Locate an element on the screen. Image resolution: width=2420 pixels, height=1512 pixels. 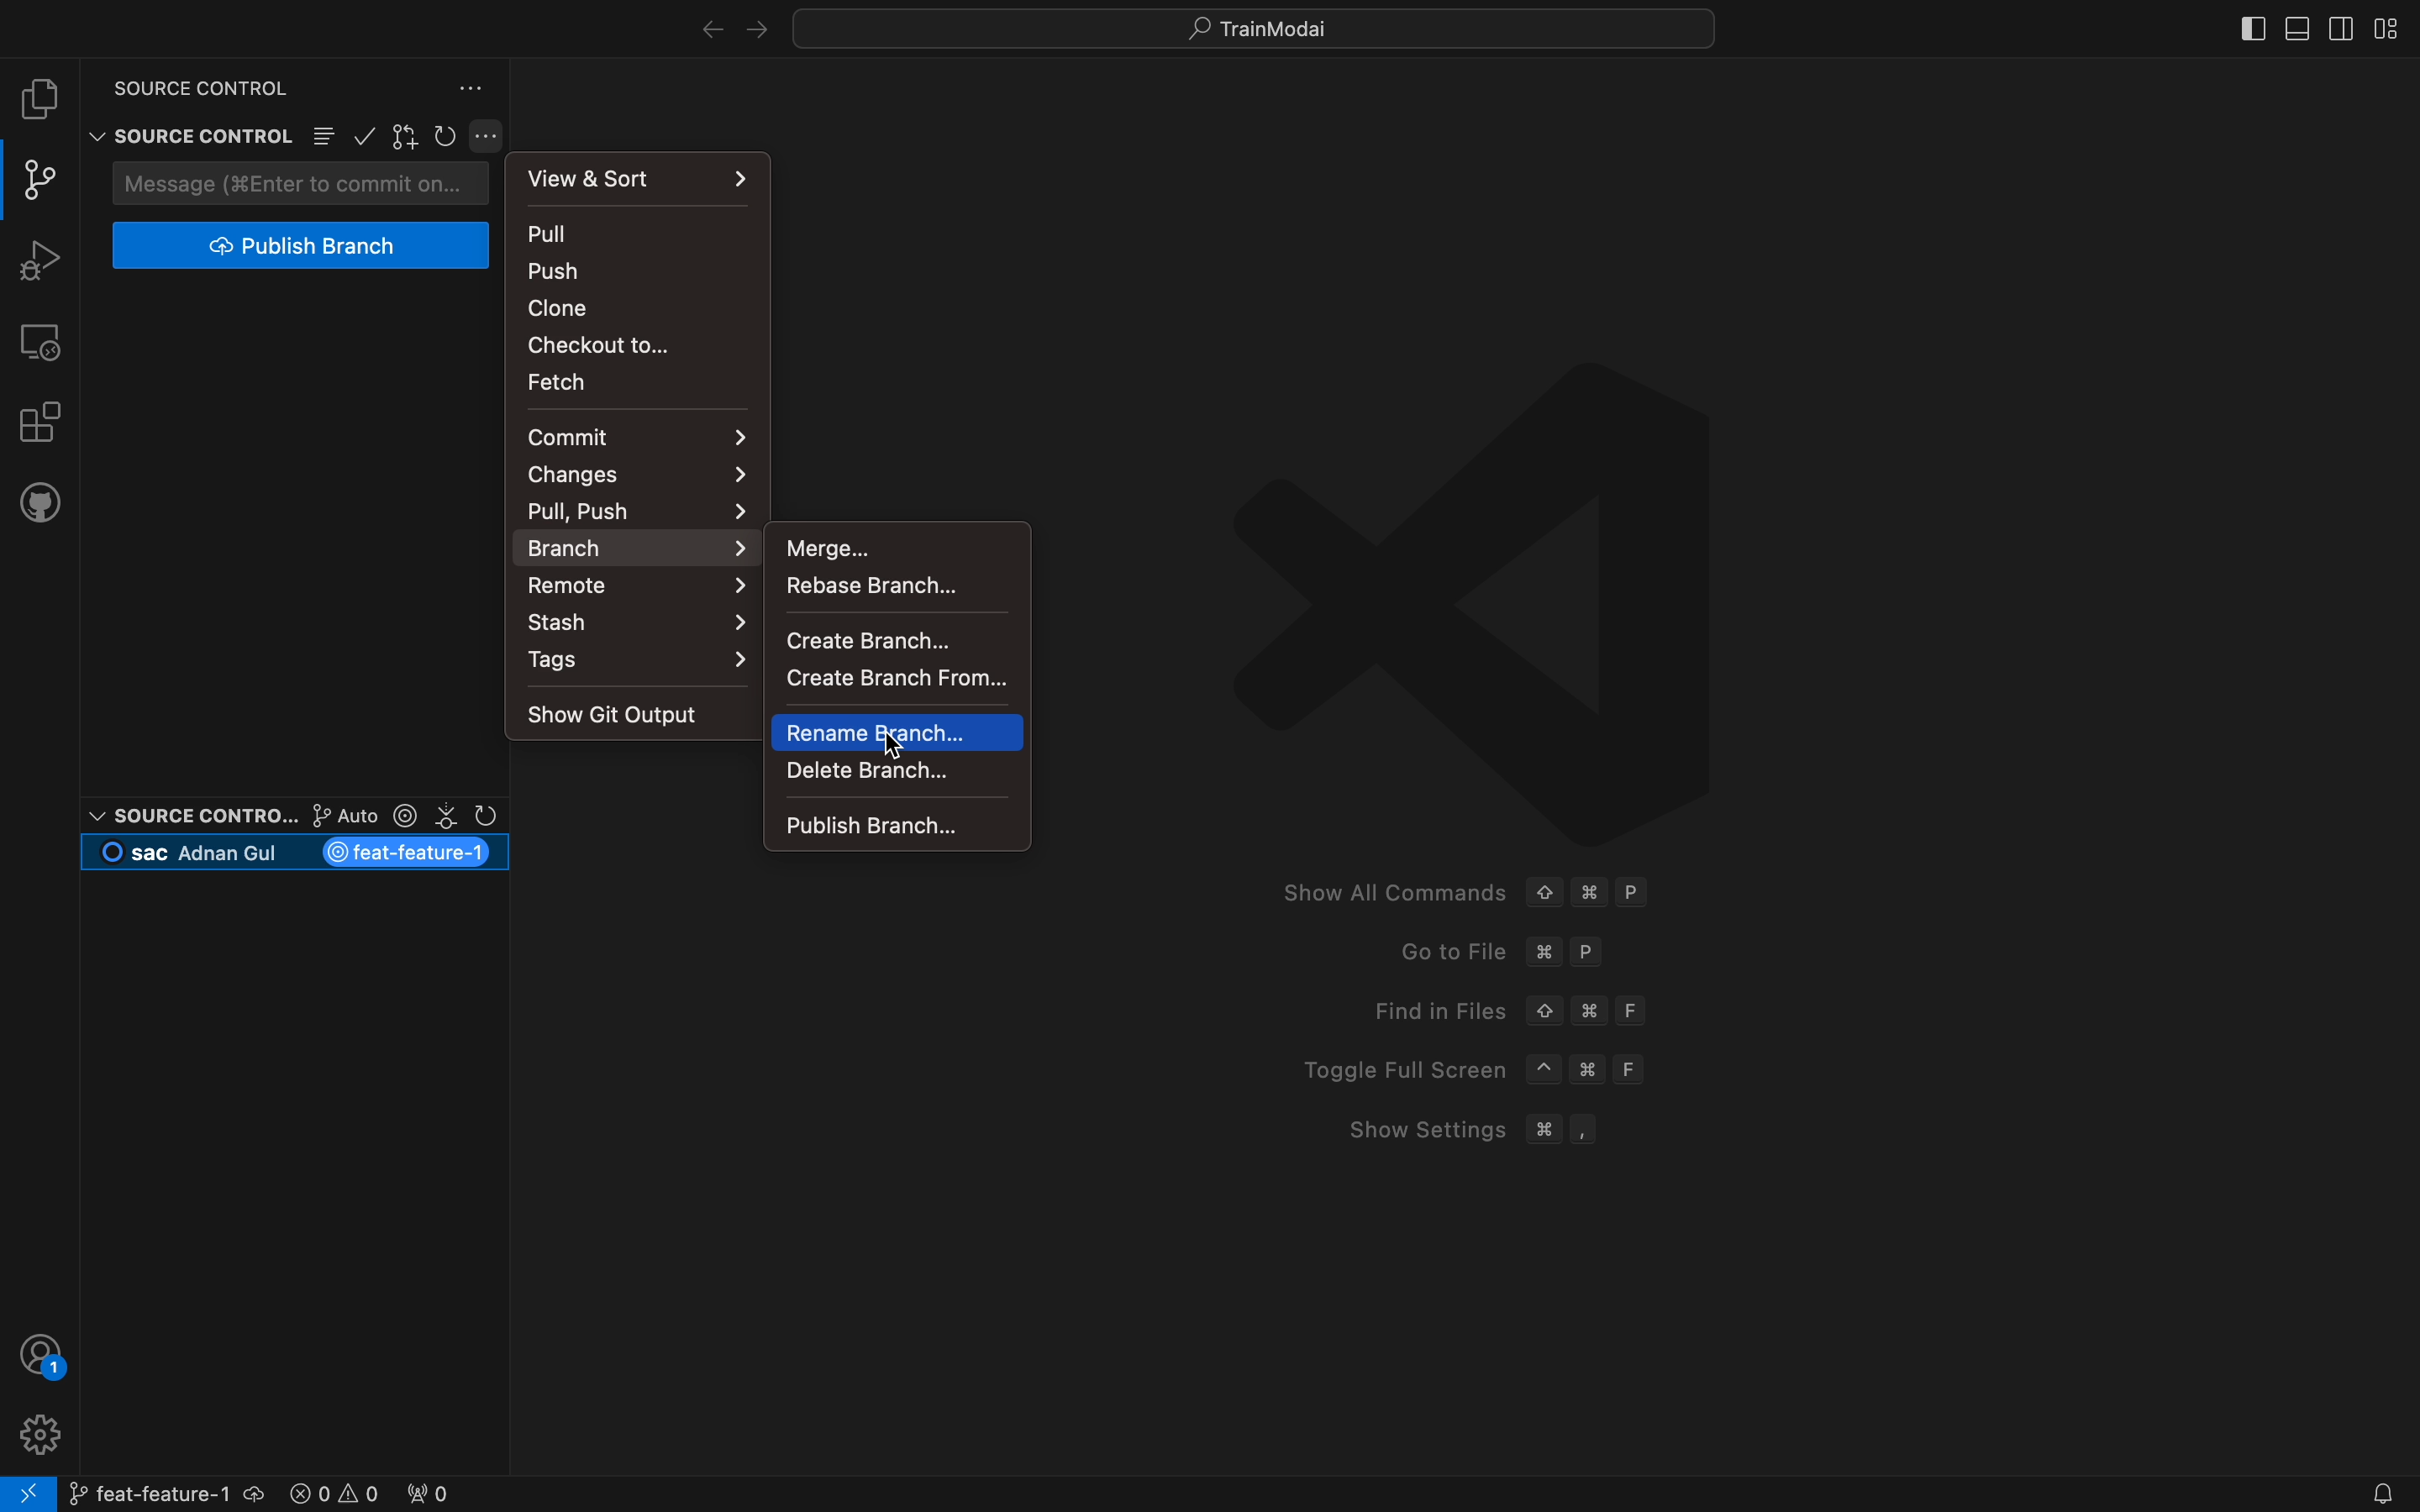
commit message is located at coordinates (305, 183).